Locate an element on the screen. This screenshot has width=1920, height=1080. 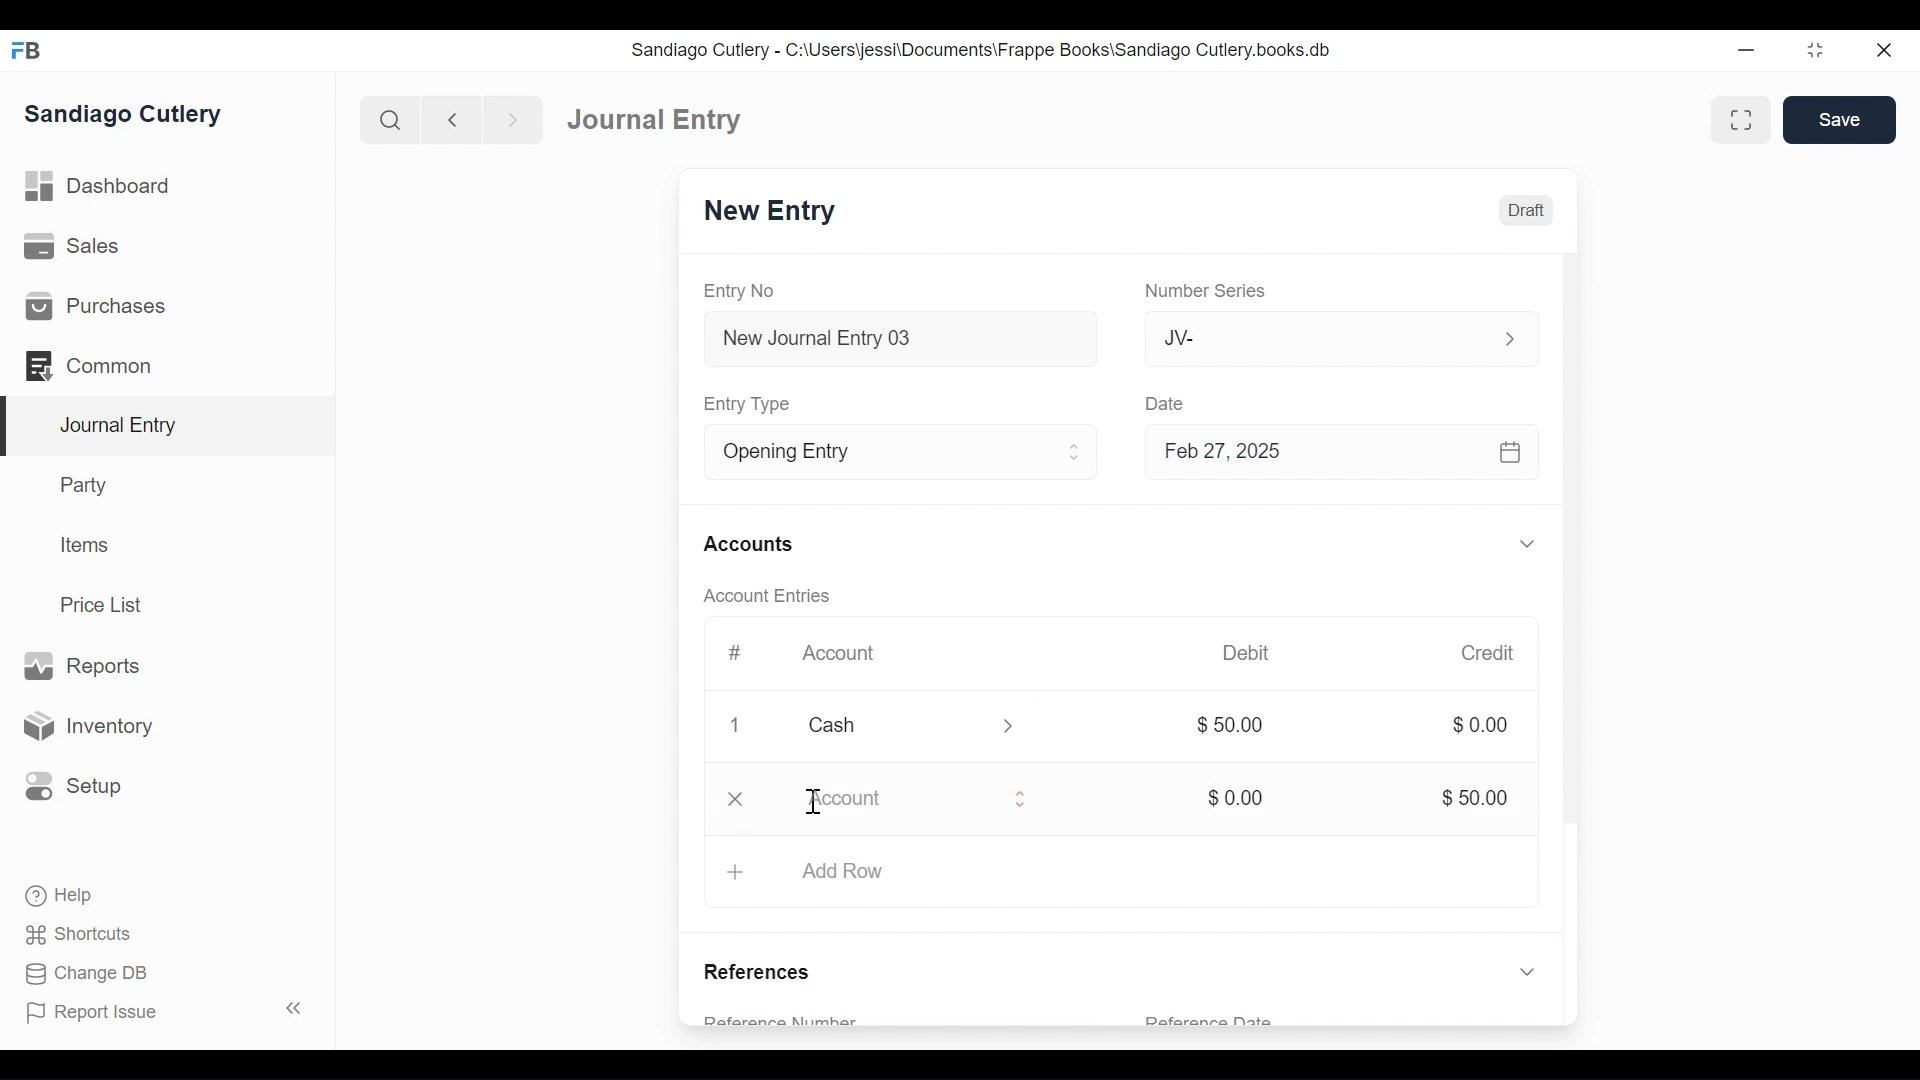
Navigate back is located at coordinates (450, 120).